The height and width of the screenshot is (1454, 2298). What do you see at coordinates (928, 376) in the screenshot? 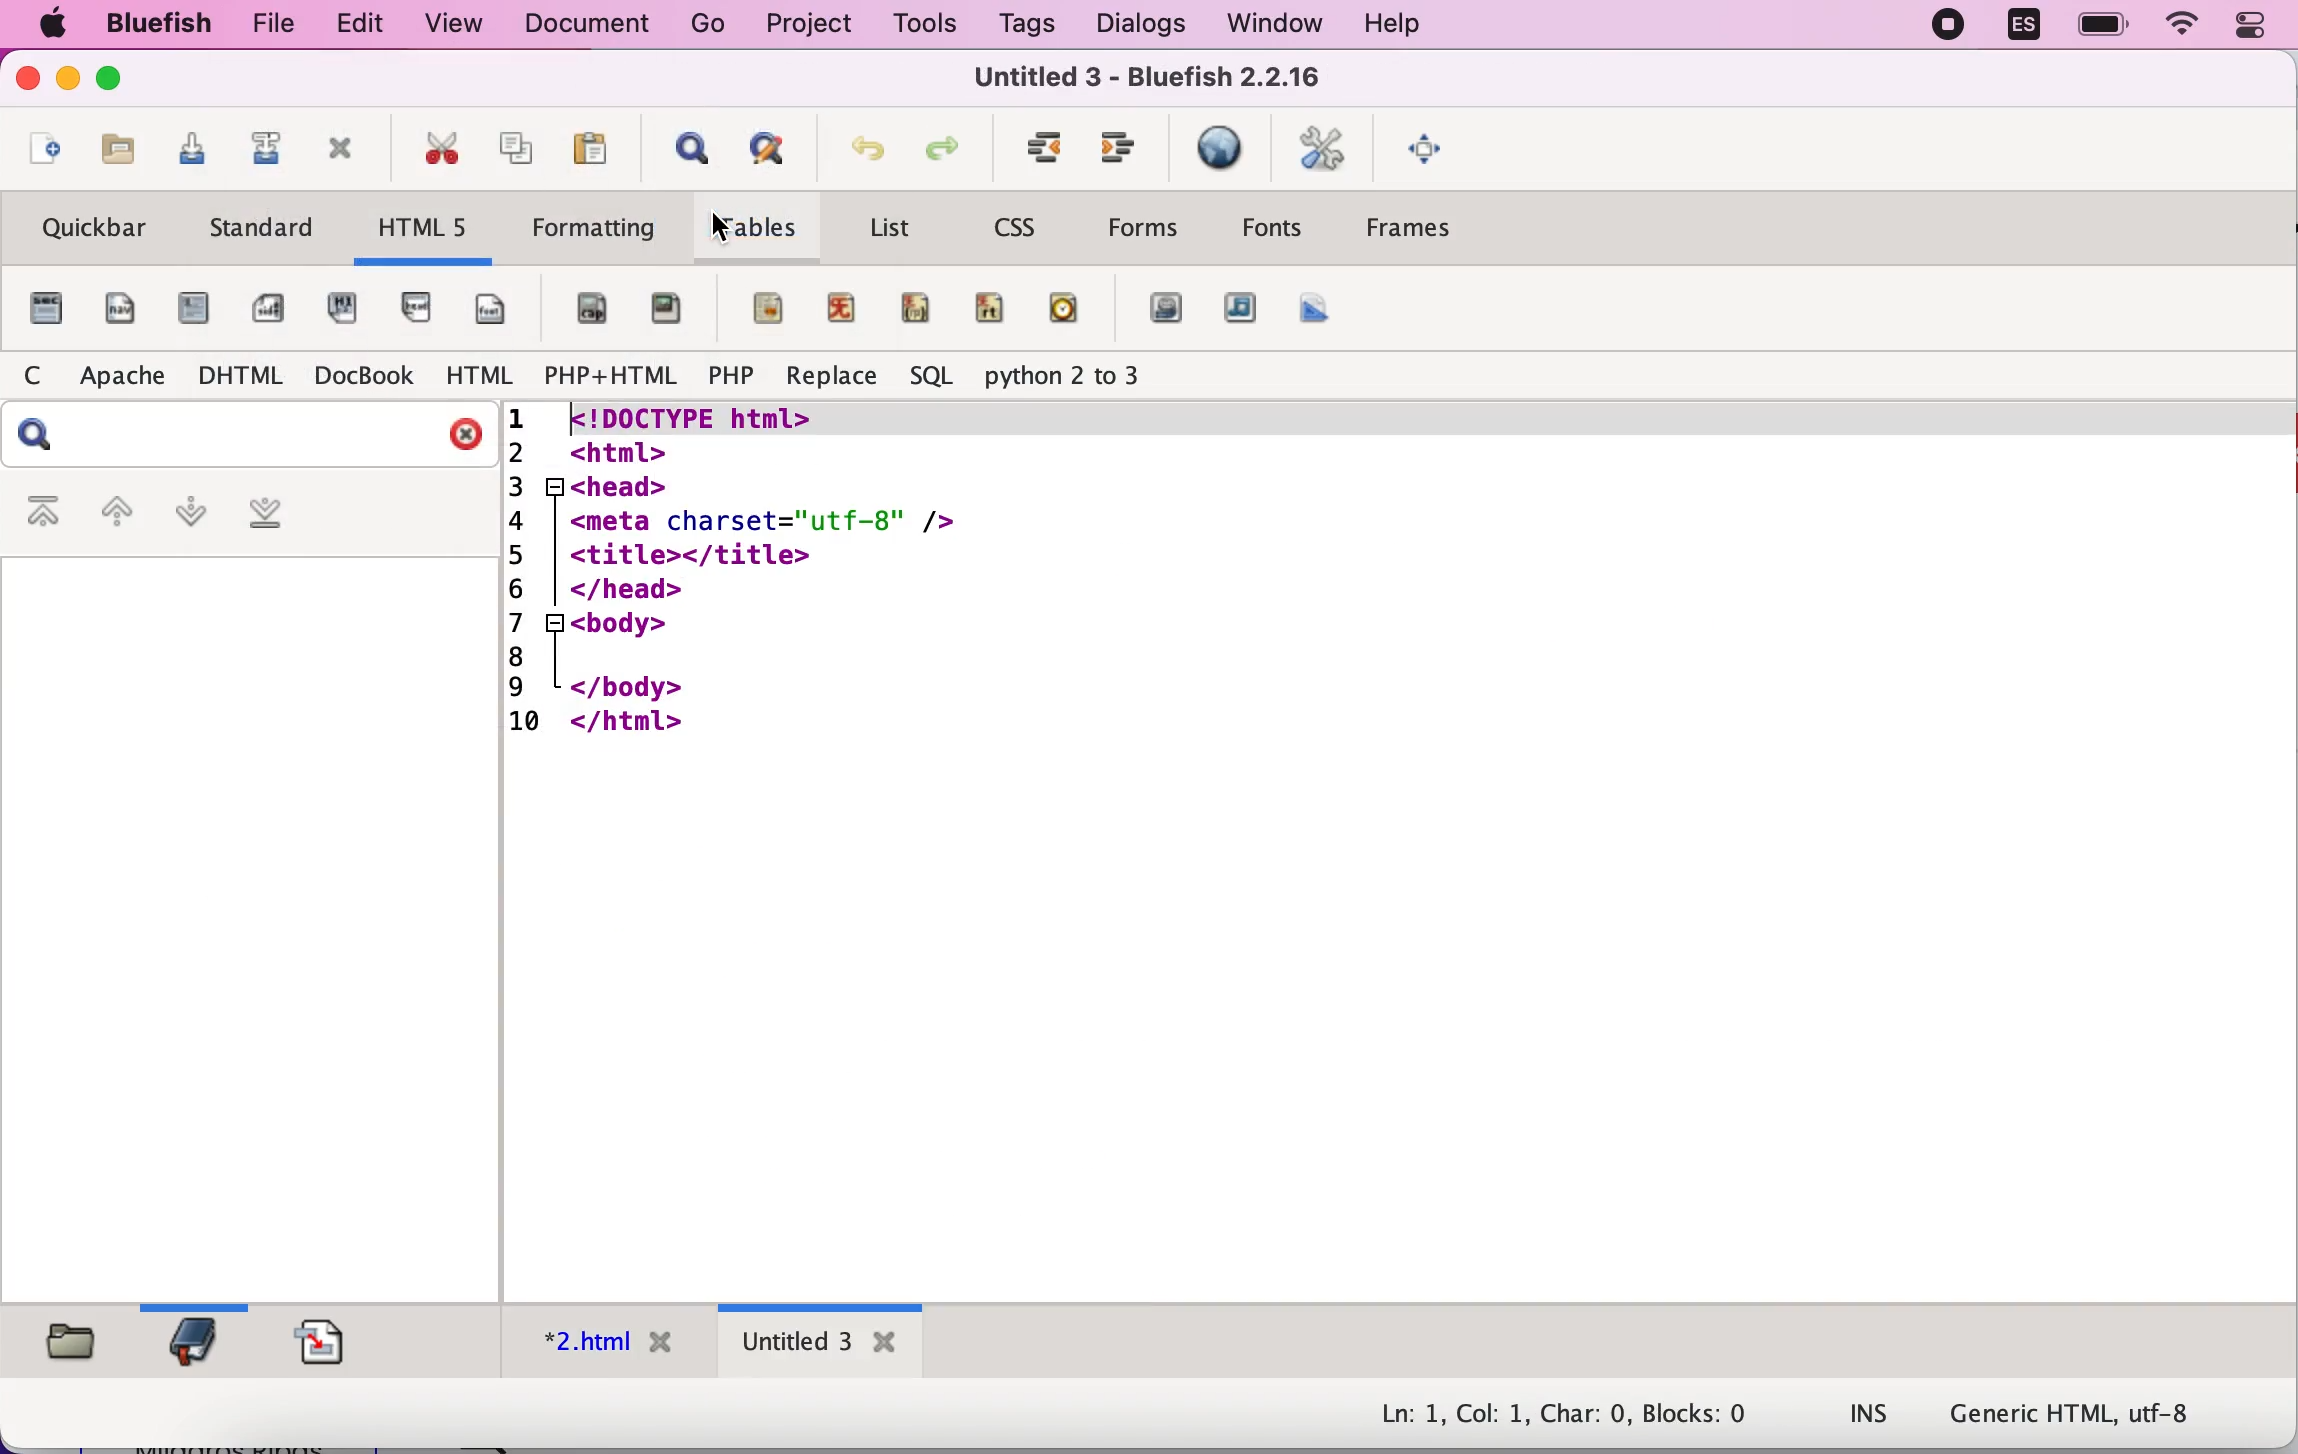
I see `sql` at bounding box center [928, 376].